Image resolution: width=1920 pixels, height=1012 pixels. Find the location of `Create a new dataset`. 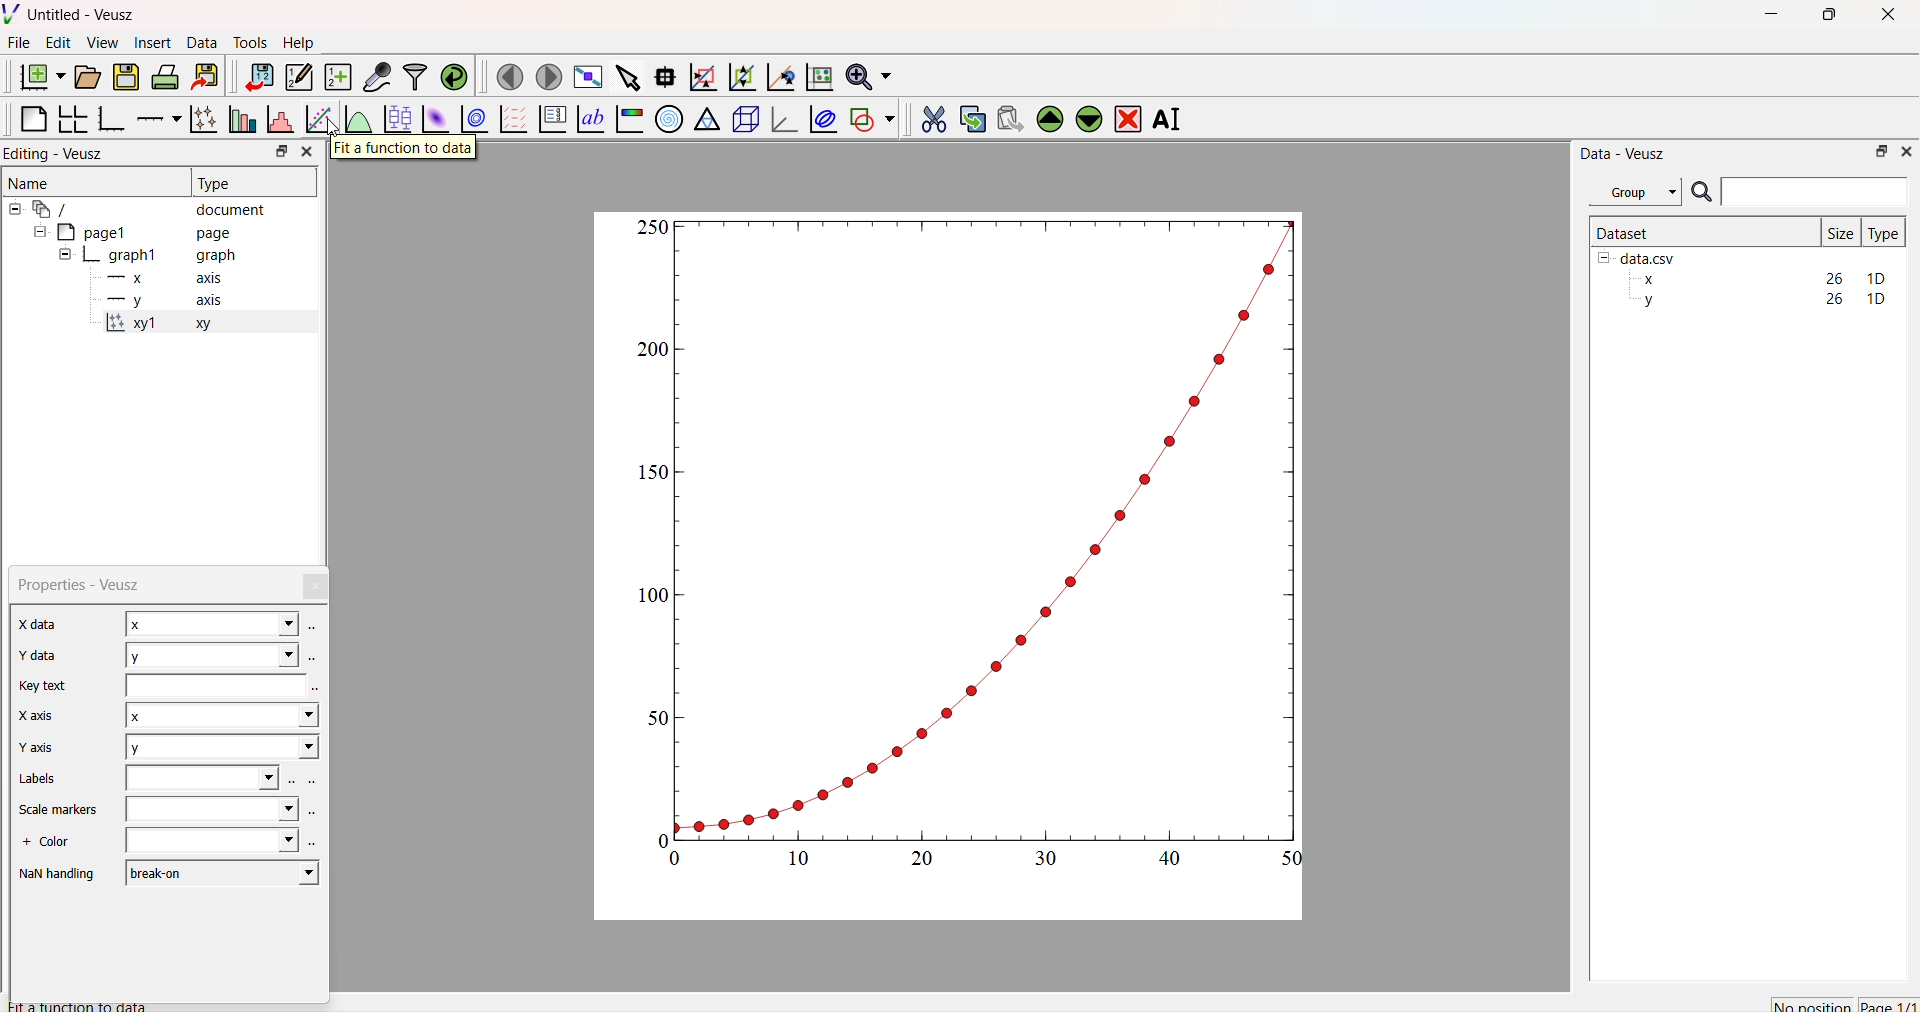

Create a new dataset is located at coordinates (337, 77).